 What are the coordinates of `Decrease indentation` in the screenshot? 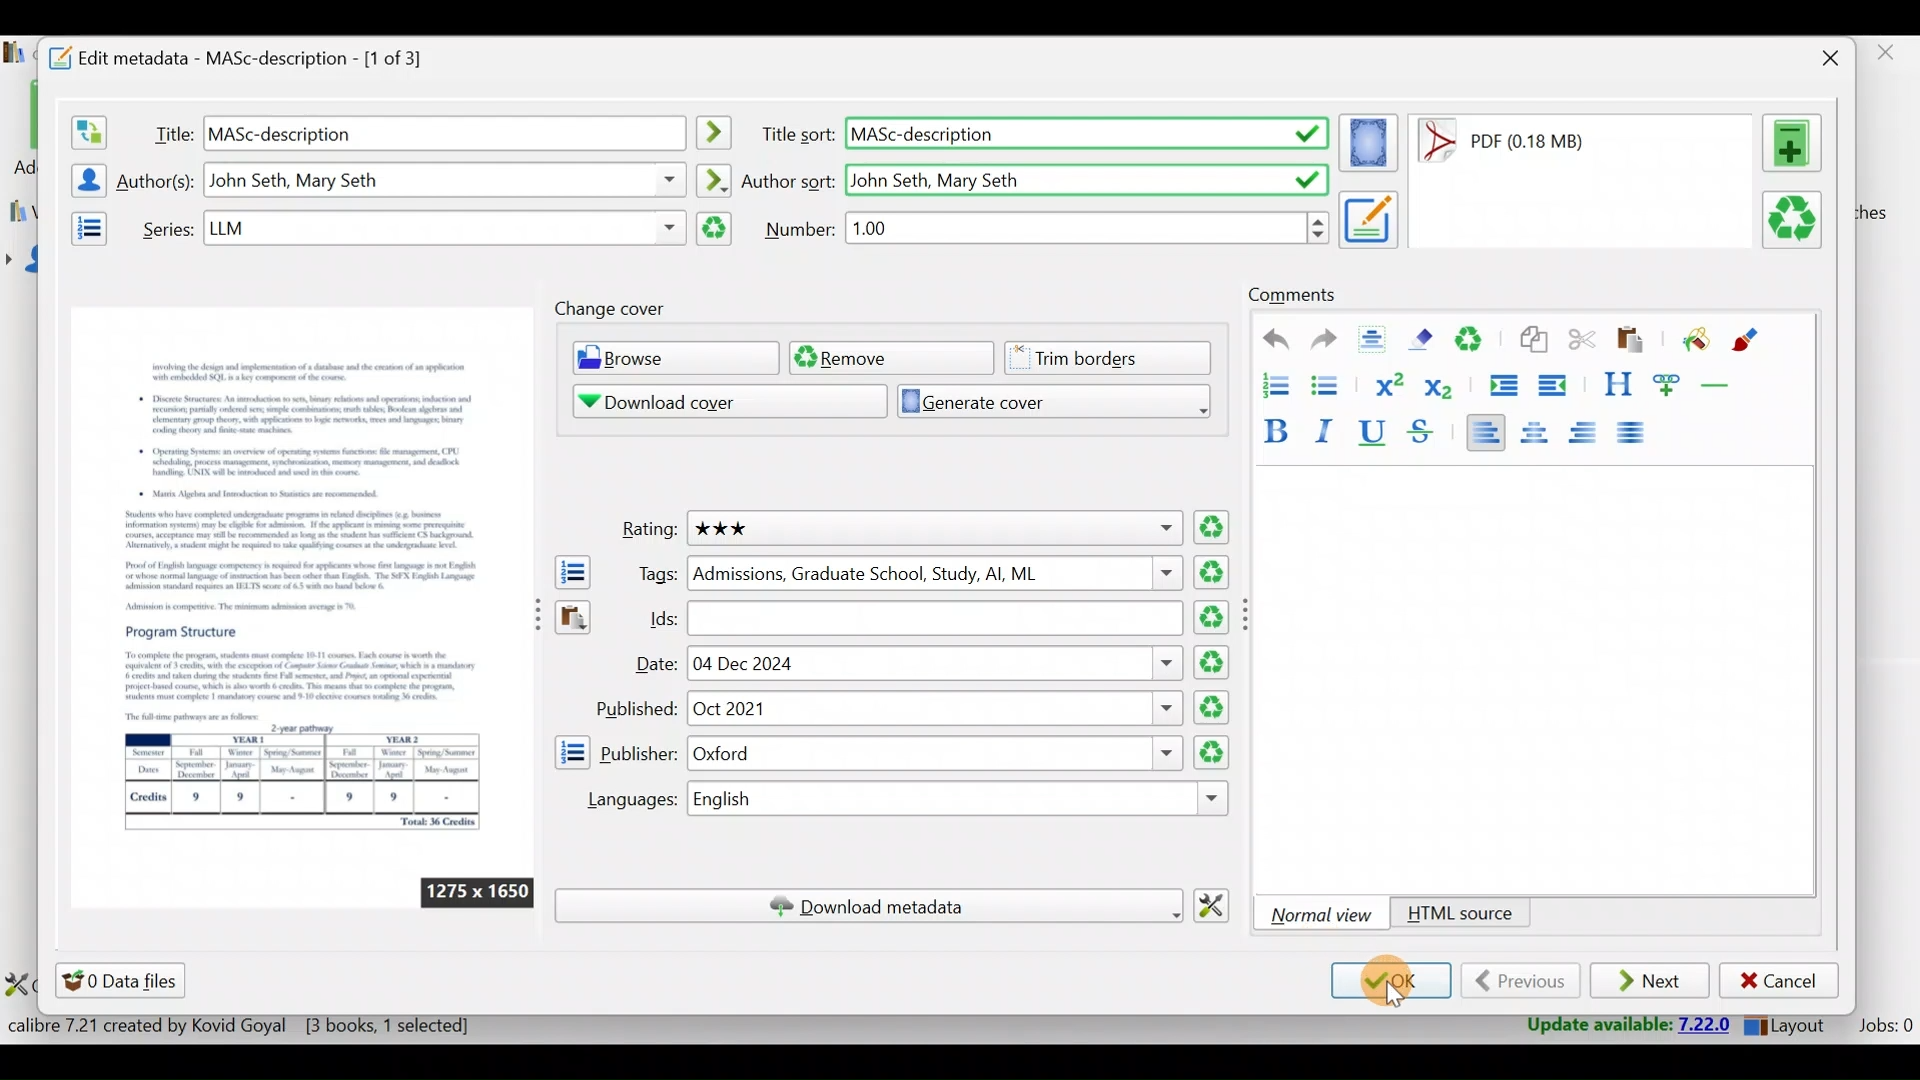 It's located at (1554, 385).